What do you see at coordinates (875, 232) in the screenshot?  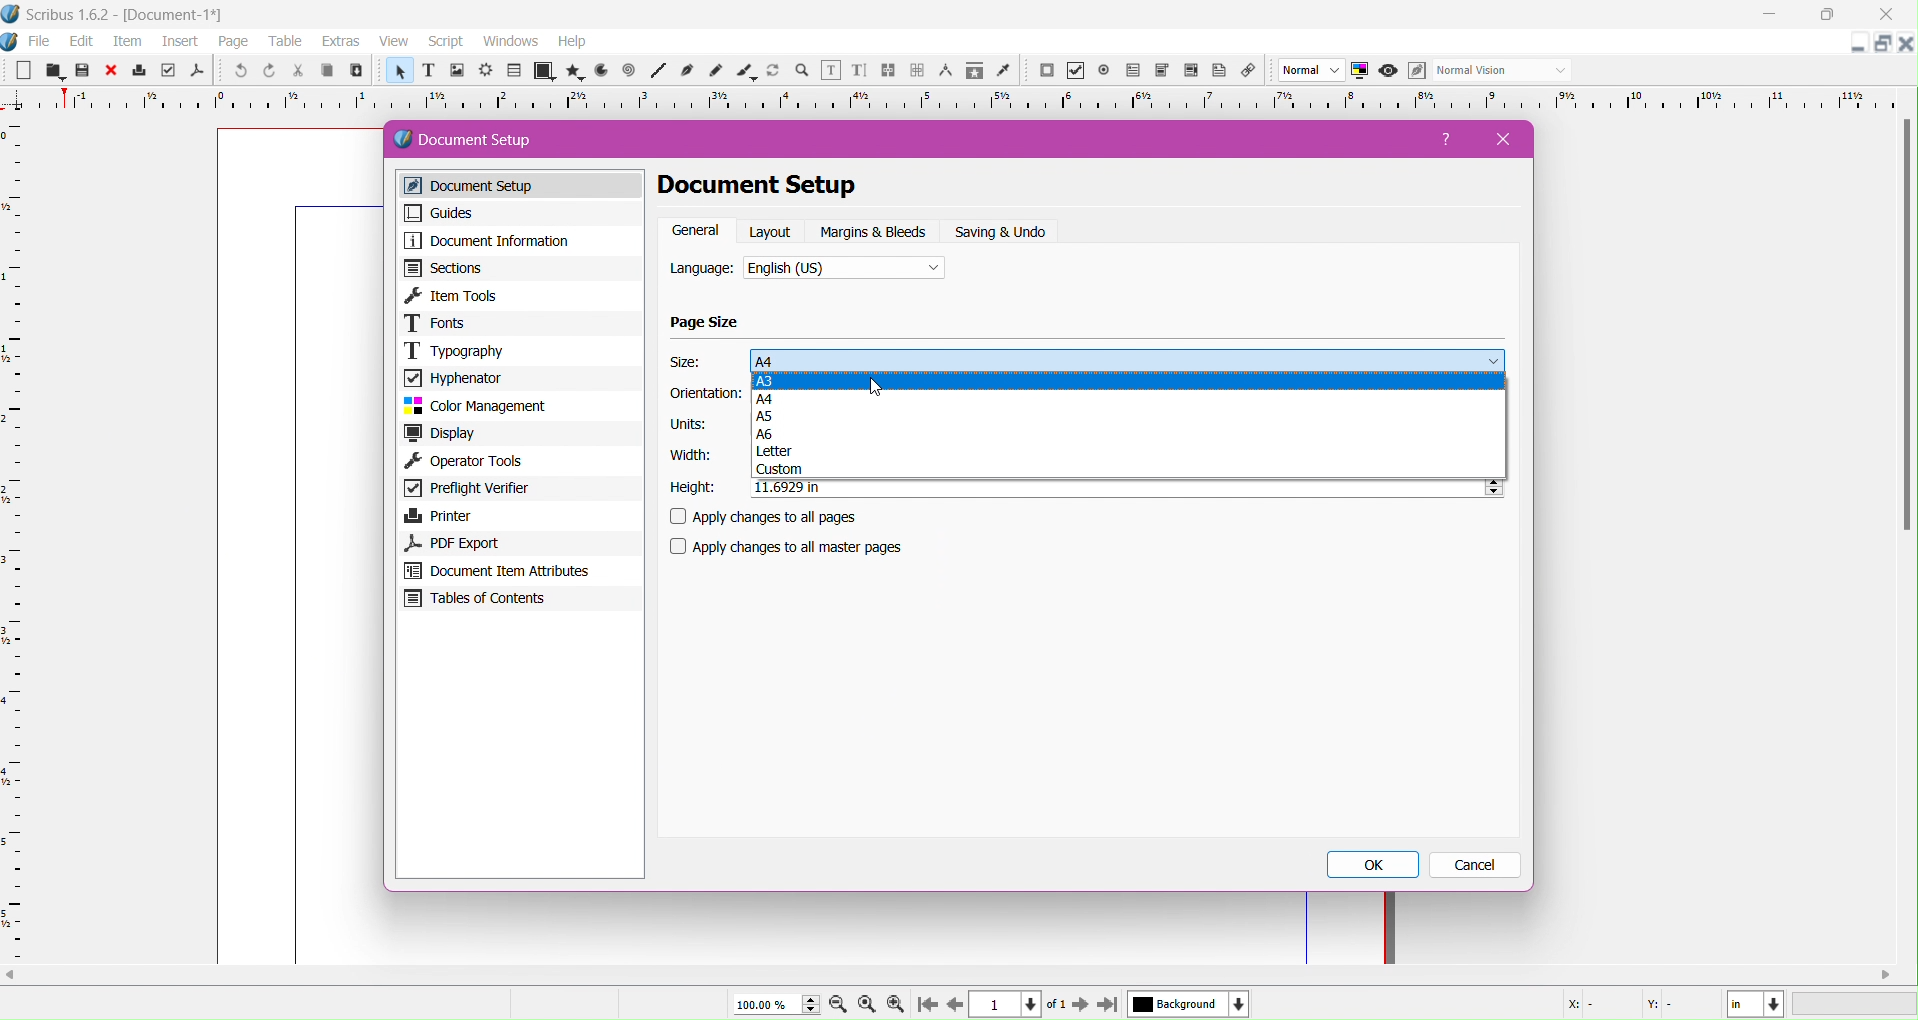 I see `Margins and Bleeds` at bounding box center [875, 232].